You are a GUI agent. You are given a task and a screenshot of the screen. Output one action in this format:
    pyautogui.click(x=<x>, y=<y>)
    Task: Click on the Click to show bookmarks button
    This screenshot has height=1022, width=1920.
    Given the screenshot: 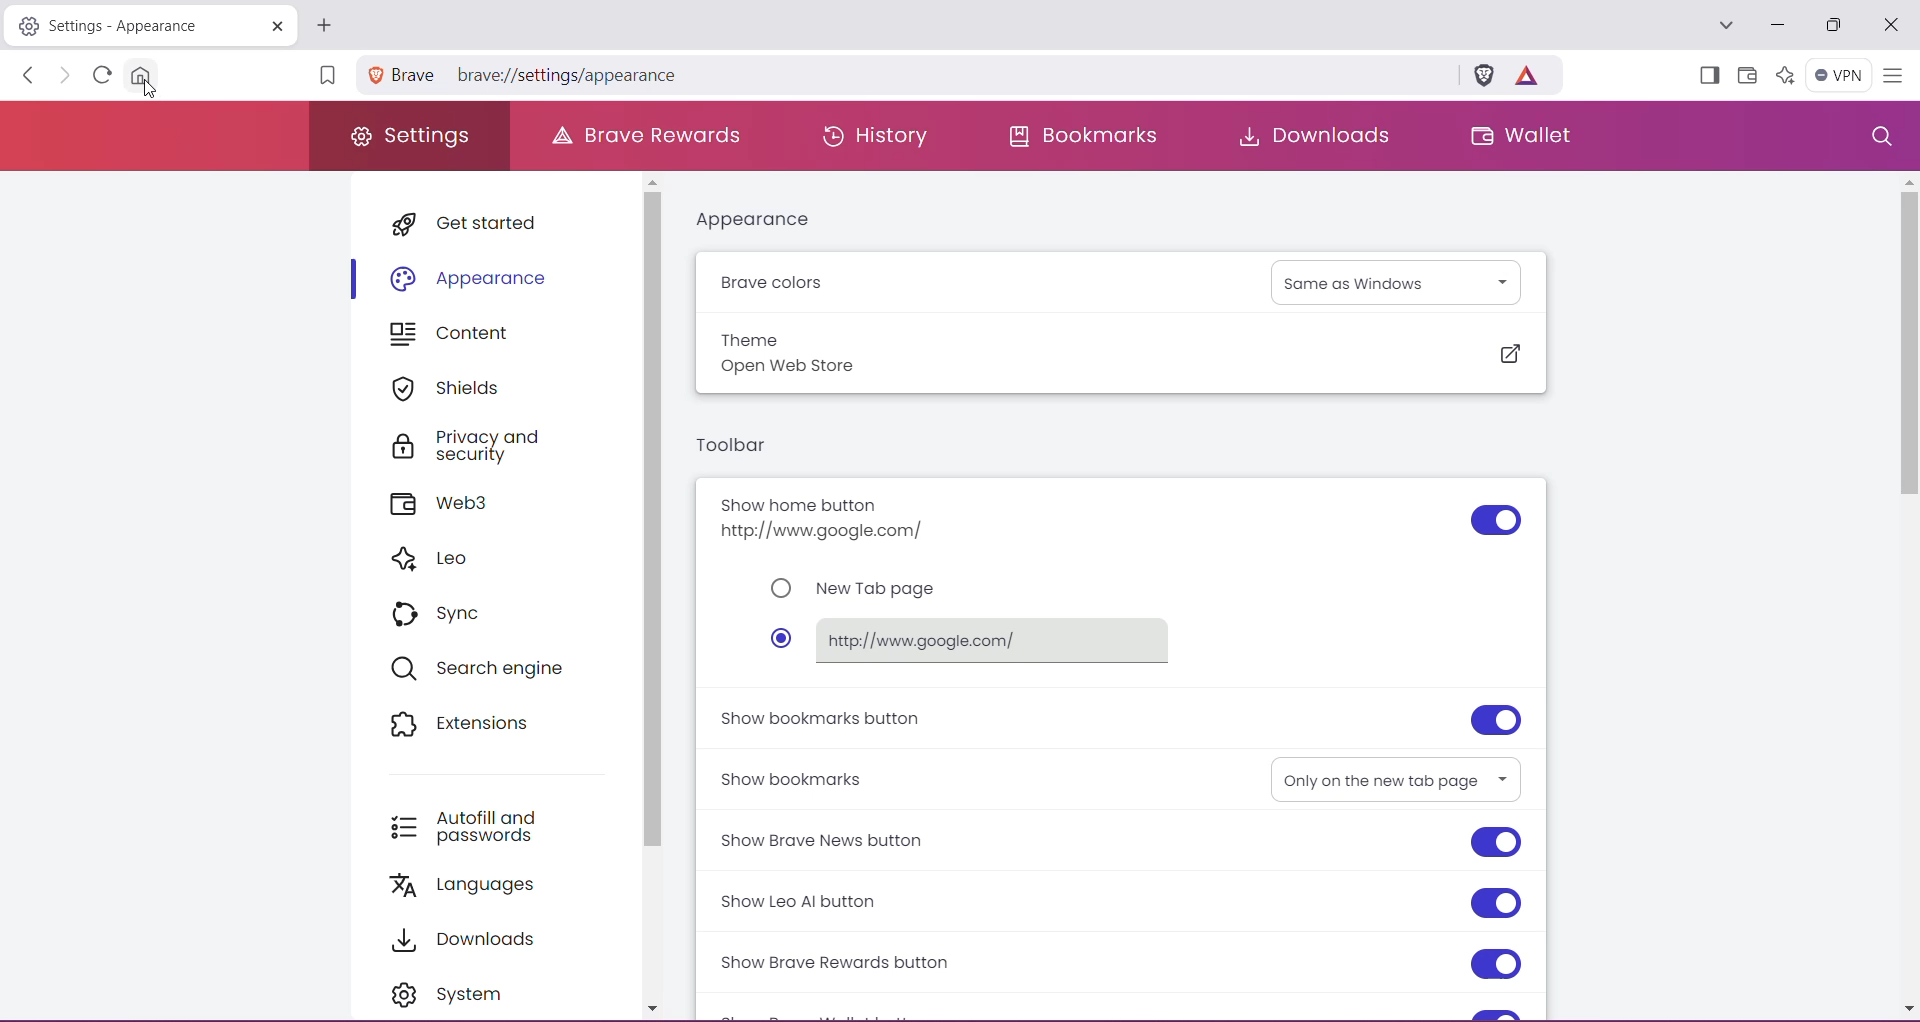 What is the action you would take?
    pyautogui.click(x=1495, y=719)
    